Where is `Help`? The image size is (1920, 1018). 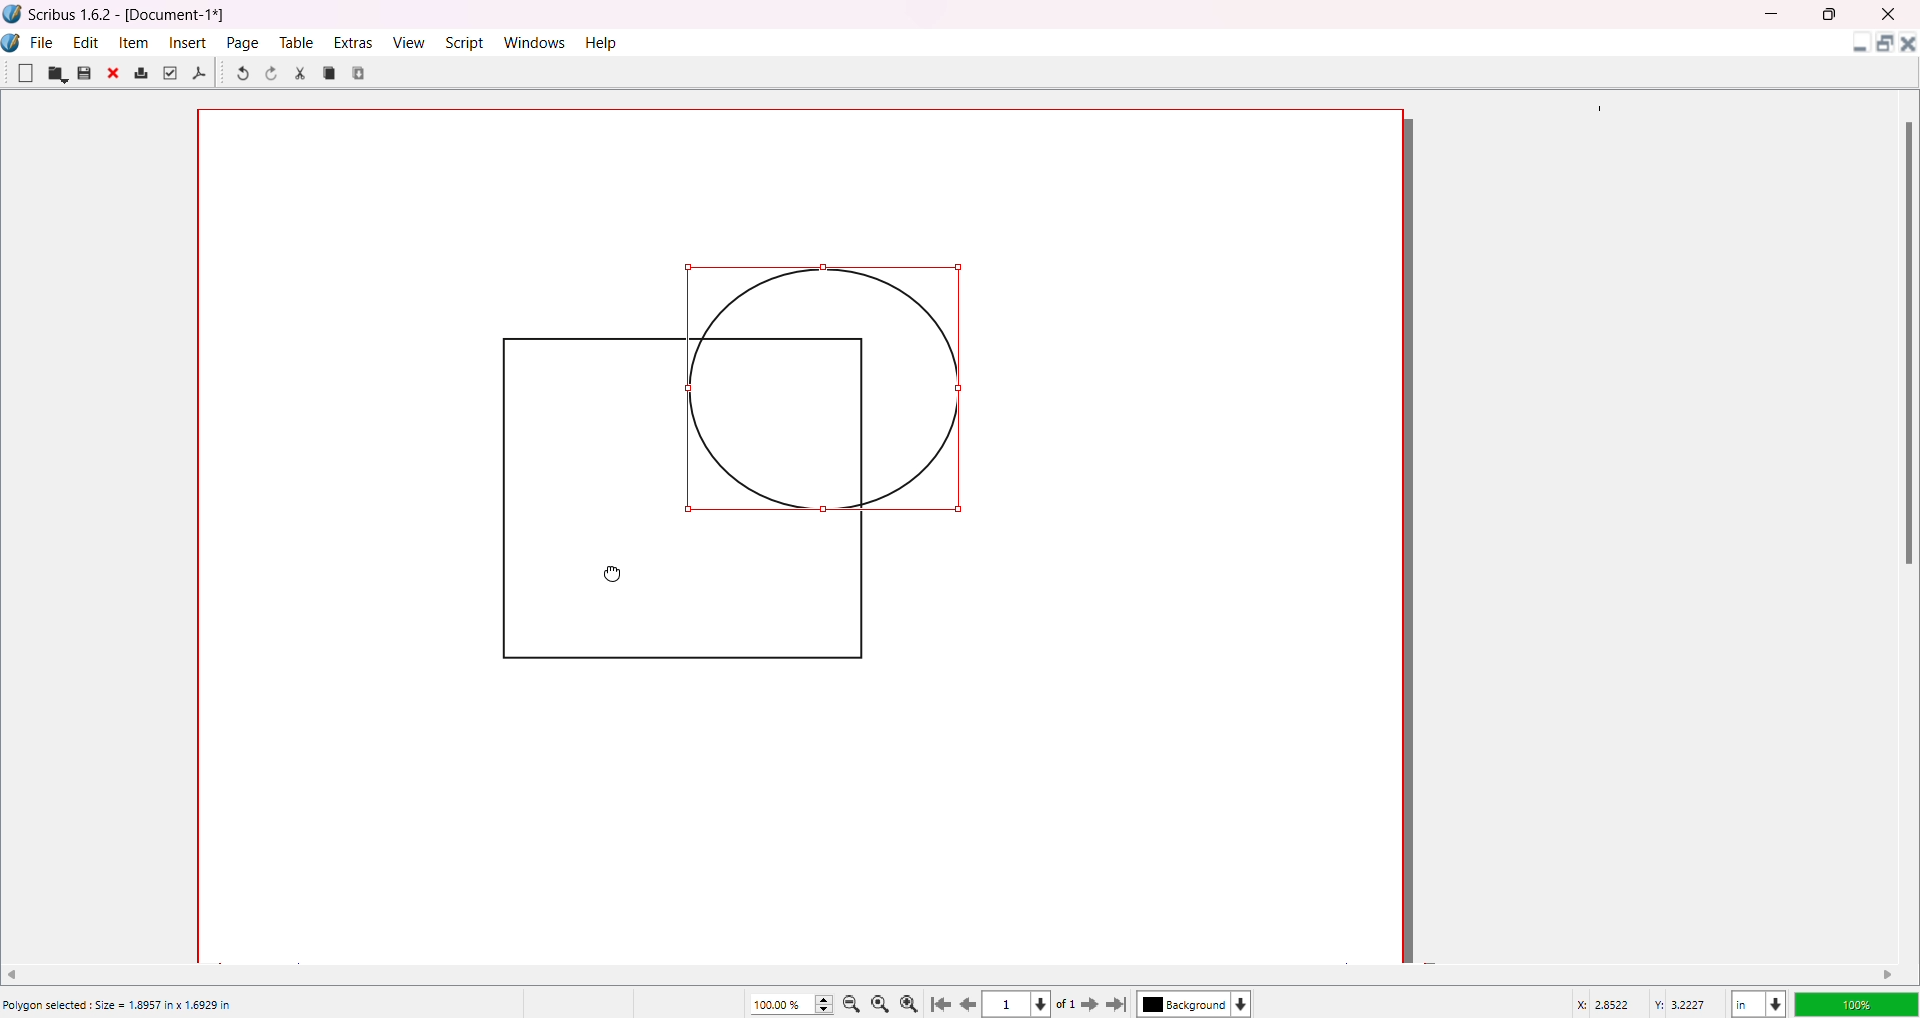 Help is located at coordinates (603, 42).